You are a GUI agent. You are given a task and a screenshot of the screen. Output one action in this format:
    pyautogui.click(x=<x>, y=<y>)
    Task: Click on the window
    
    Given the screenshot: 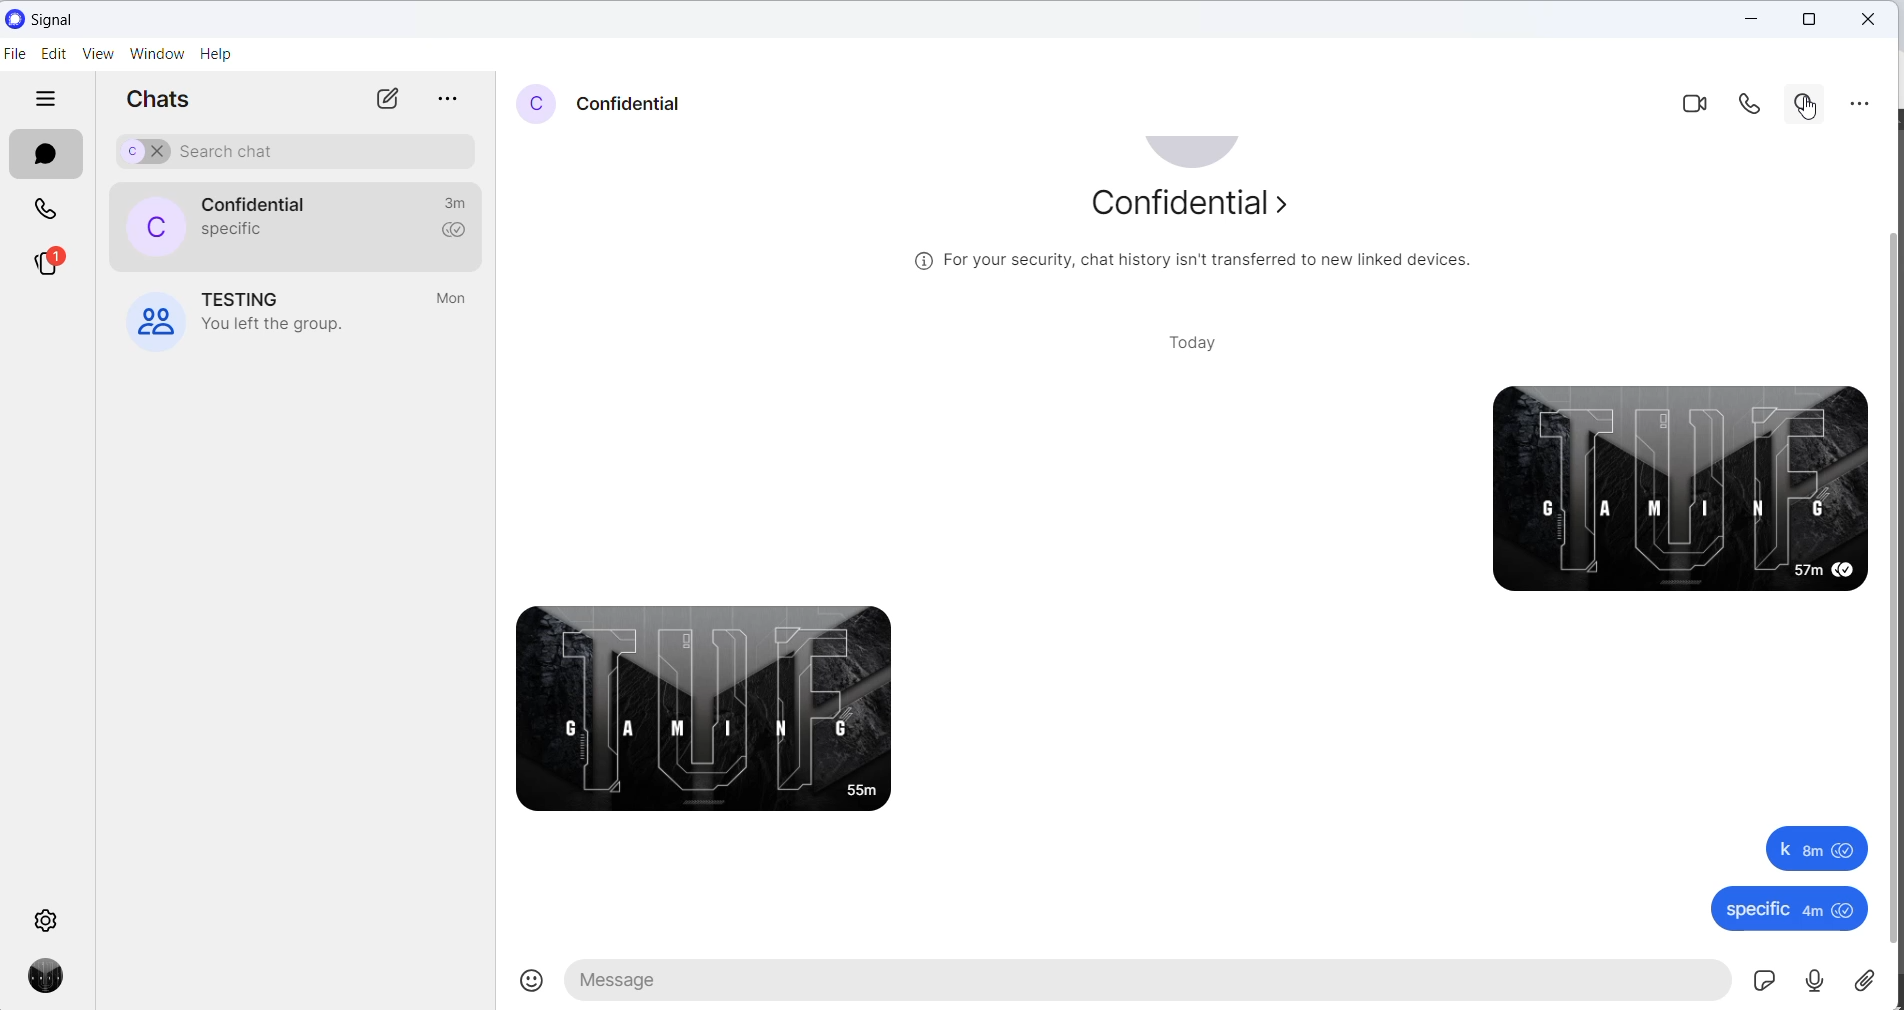 What is the action you would take?
    pyautogui.click(x=161, y=56)
    